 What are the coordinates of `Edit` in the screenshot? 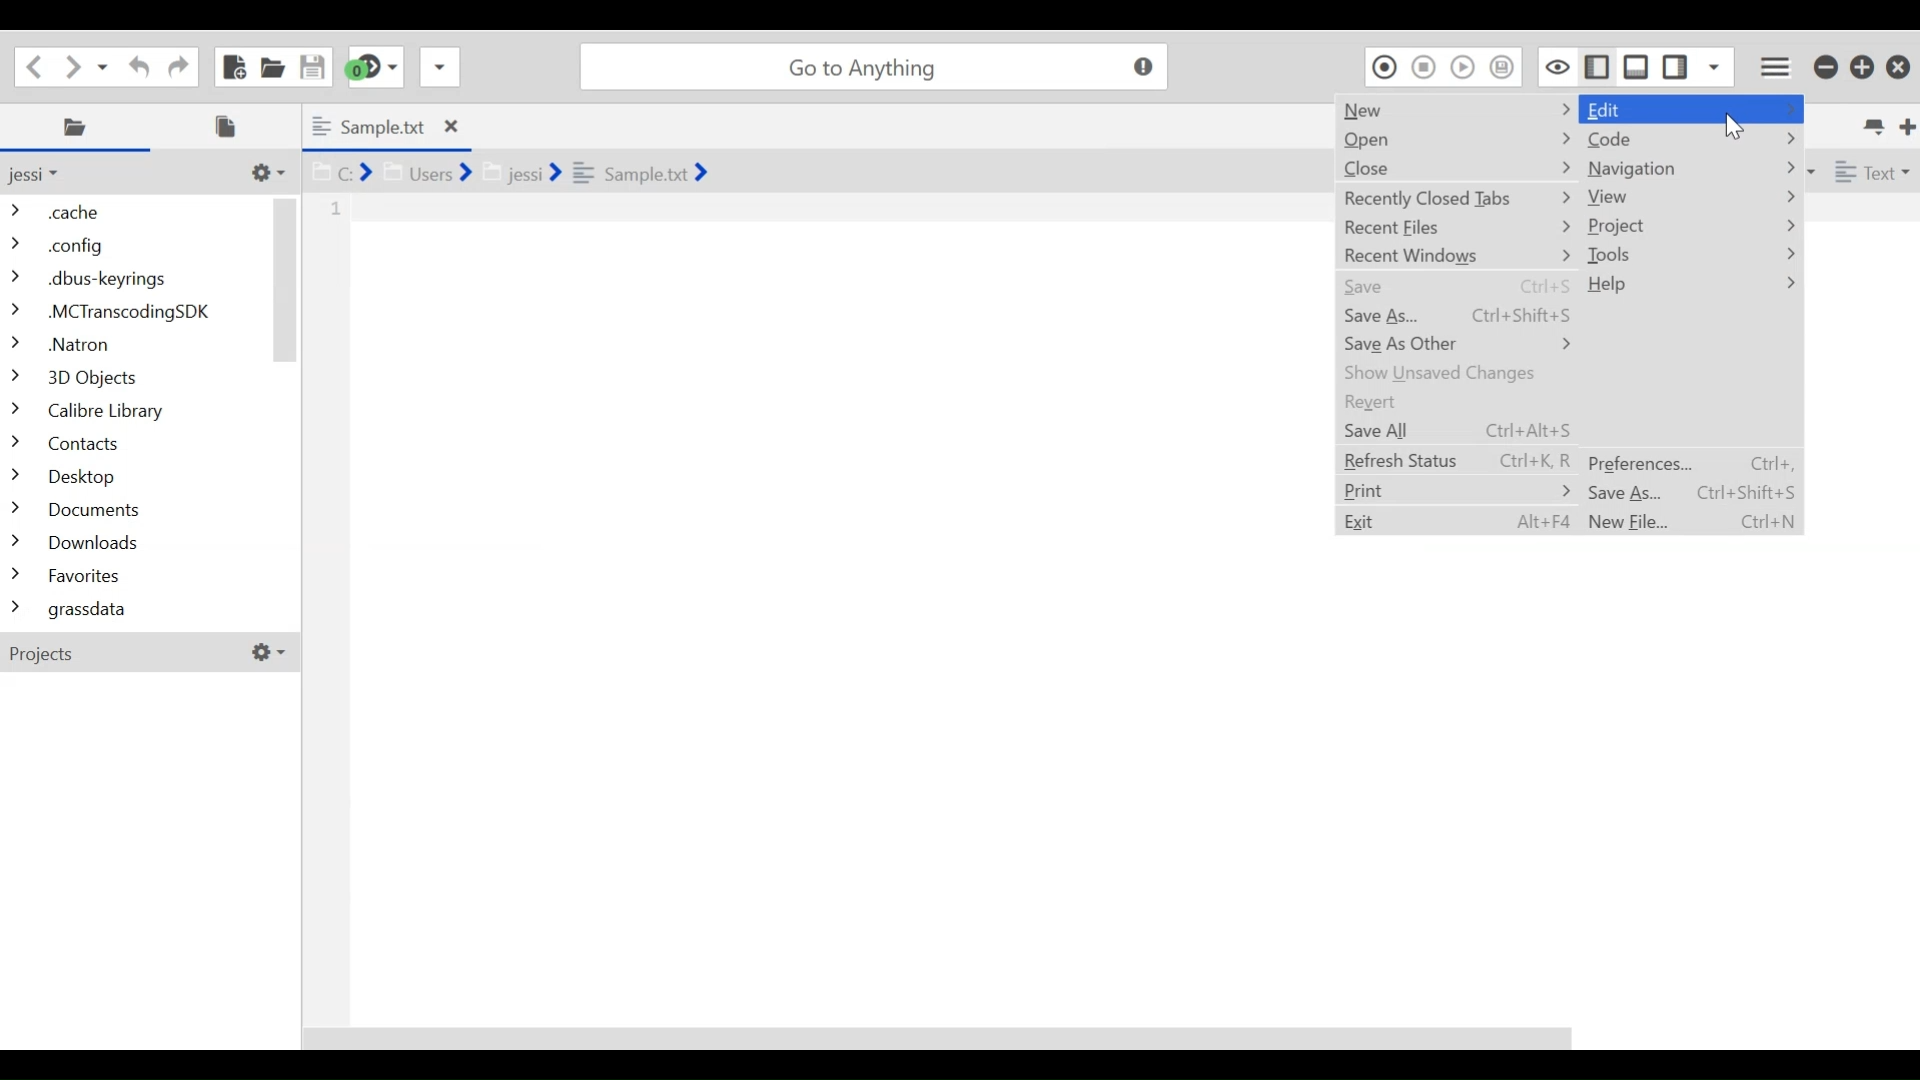 It's located at (1695, 110).